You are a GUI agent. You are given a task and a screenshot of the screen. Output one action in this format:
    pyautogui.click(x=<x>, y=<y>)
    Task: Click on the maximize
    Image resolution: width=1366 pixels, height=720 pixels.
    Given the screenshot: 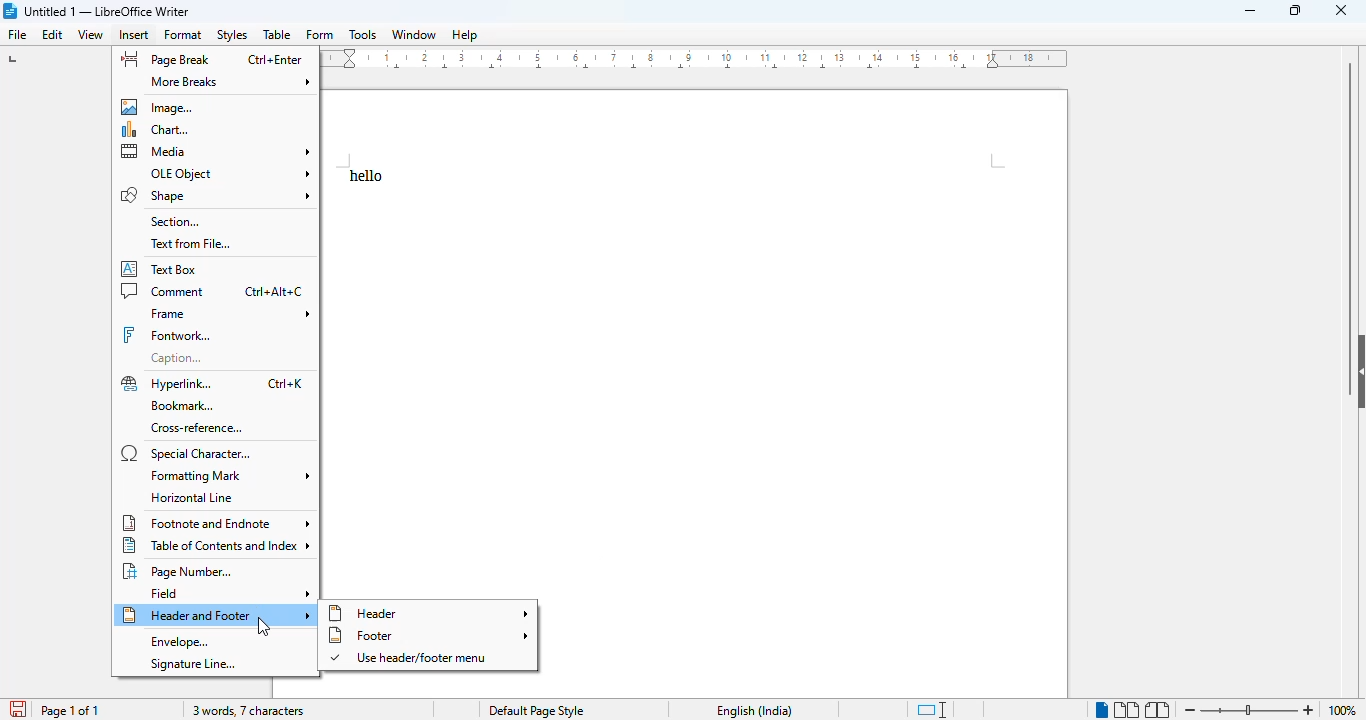 What is the action you would take?
    pyautogui.click(x=1297, y=11)
    